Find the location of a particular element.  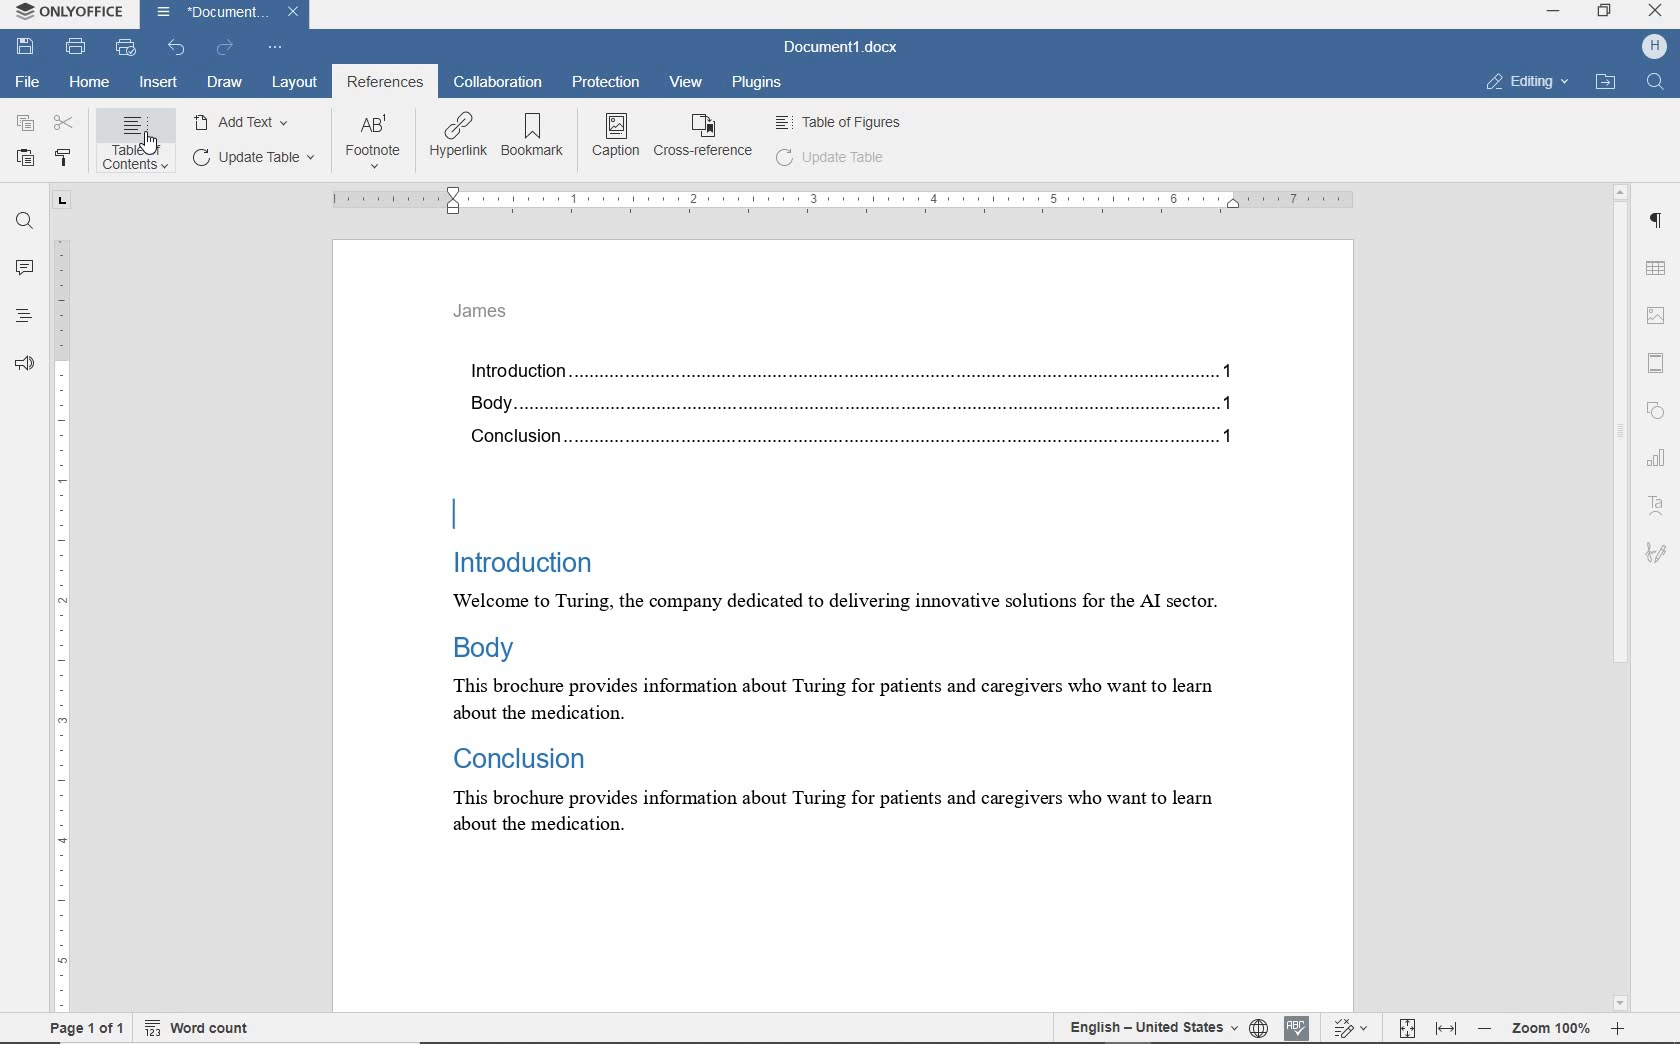

customize quick access toolbar is located at coordinates (277, 48).